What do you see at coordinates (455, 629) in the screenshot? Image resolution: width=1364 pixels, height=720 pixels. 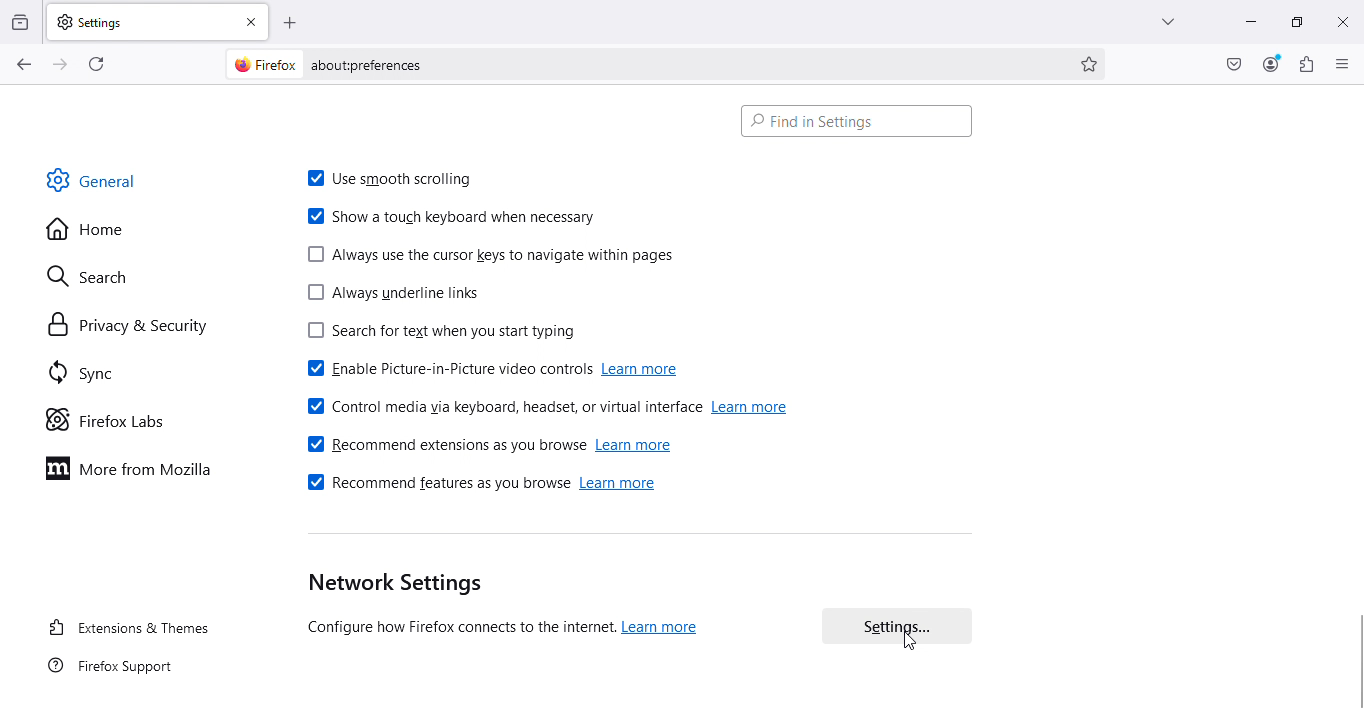 I see `(Configure how Firefox connects to the internet` at bounding box center [455, 629].